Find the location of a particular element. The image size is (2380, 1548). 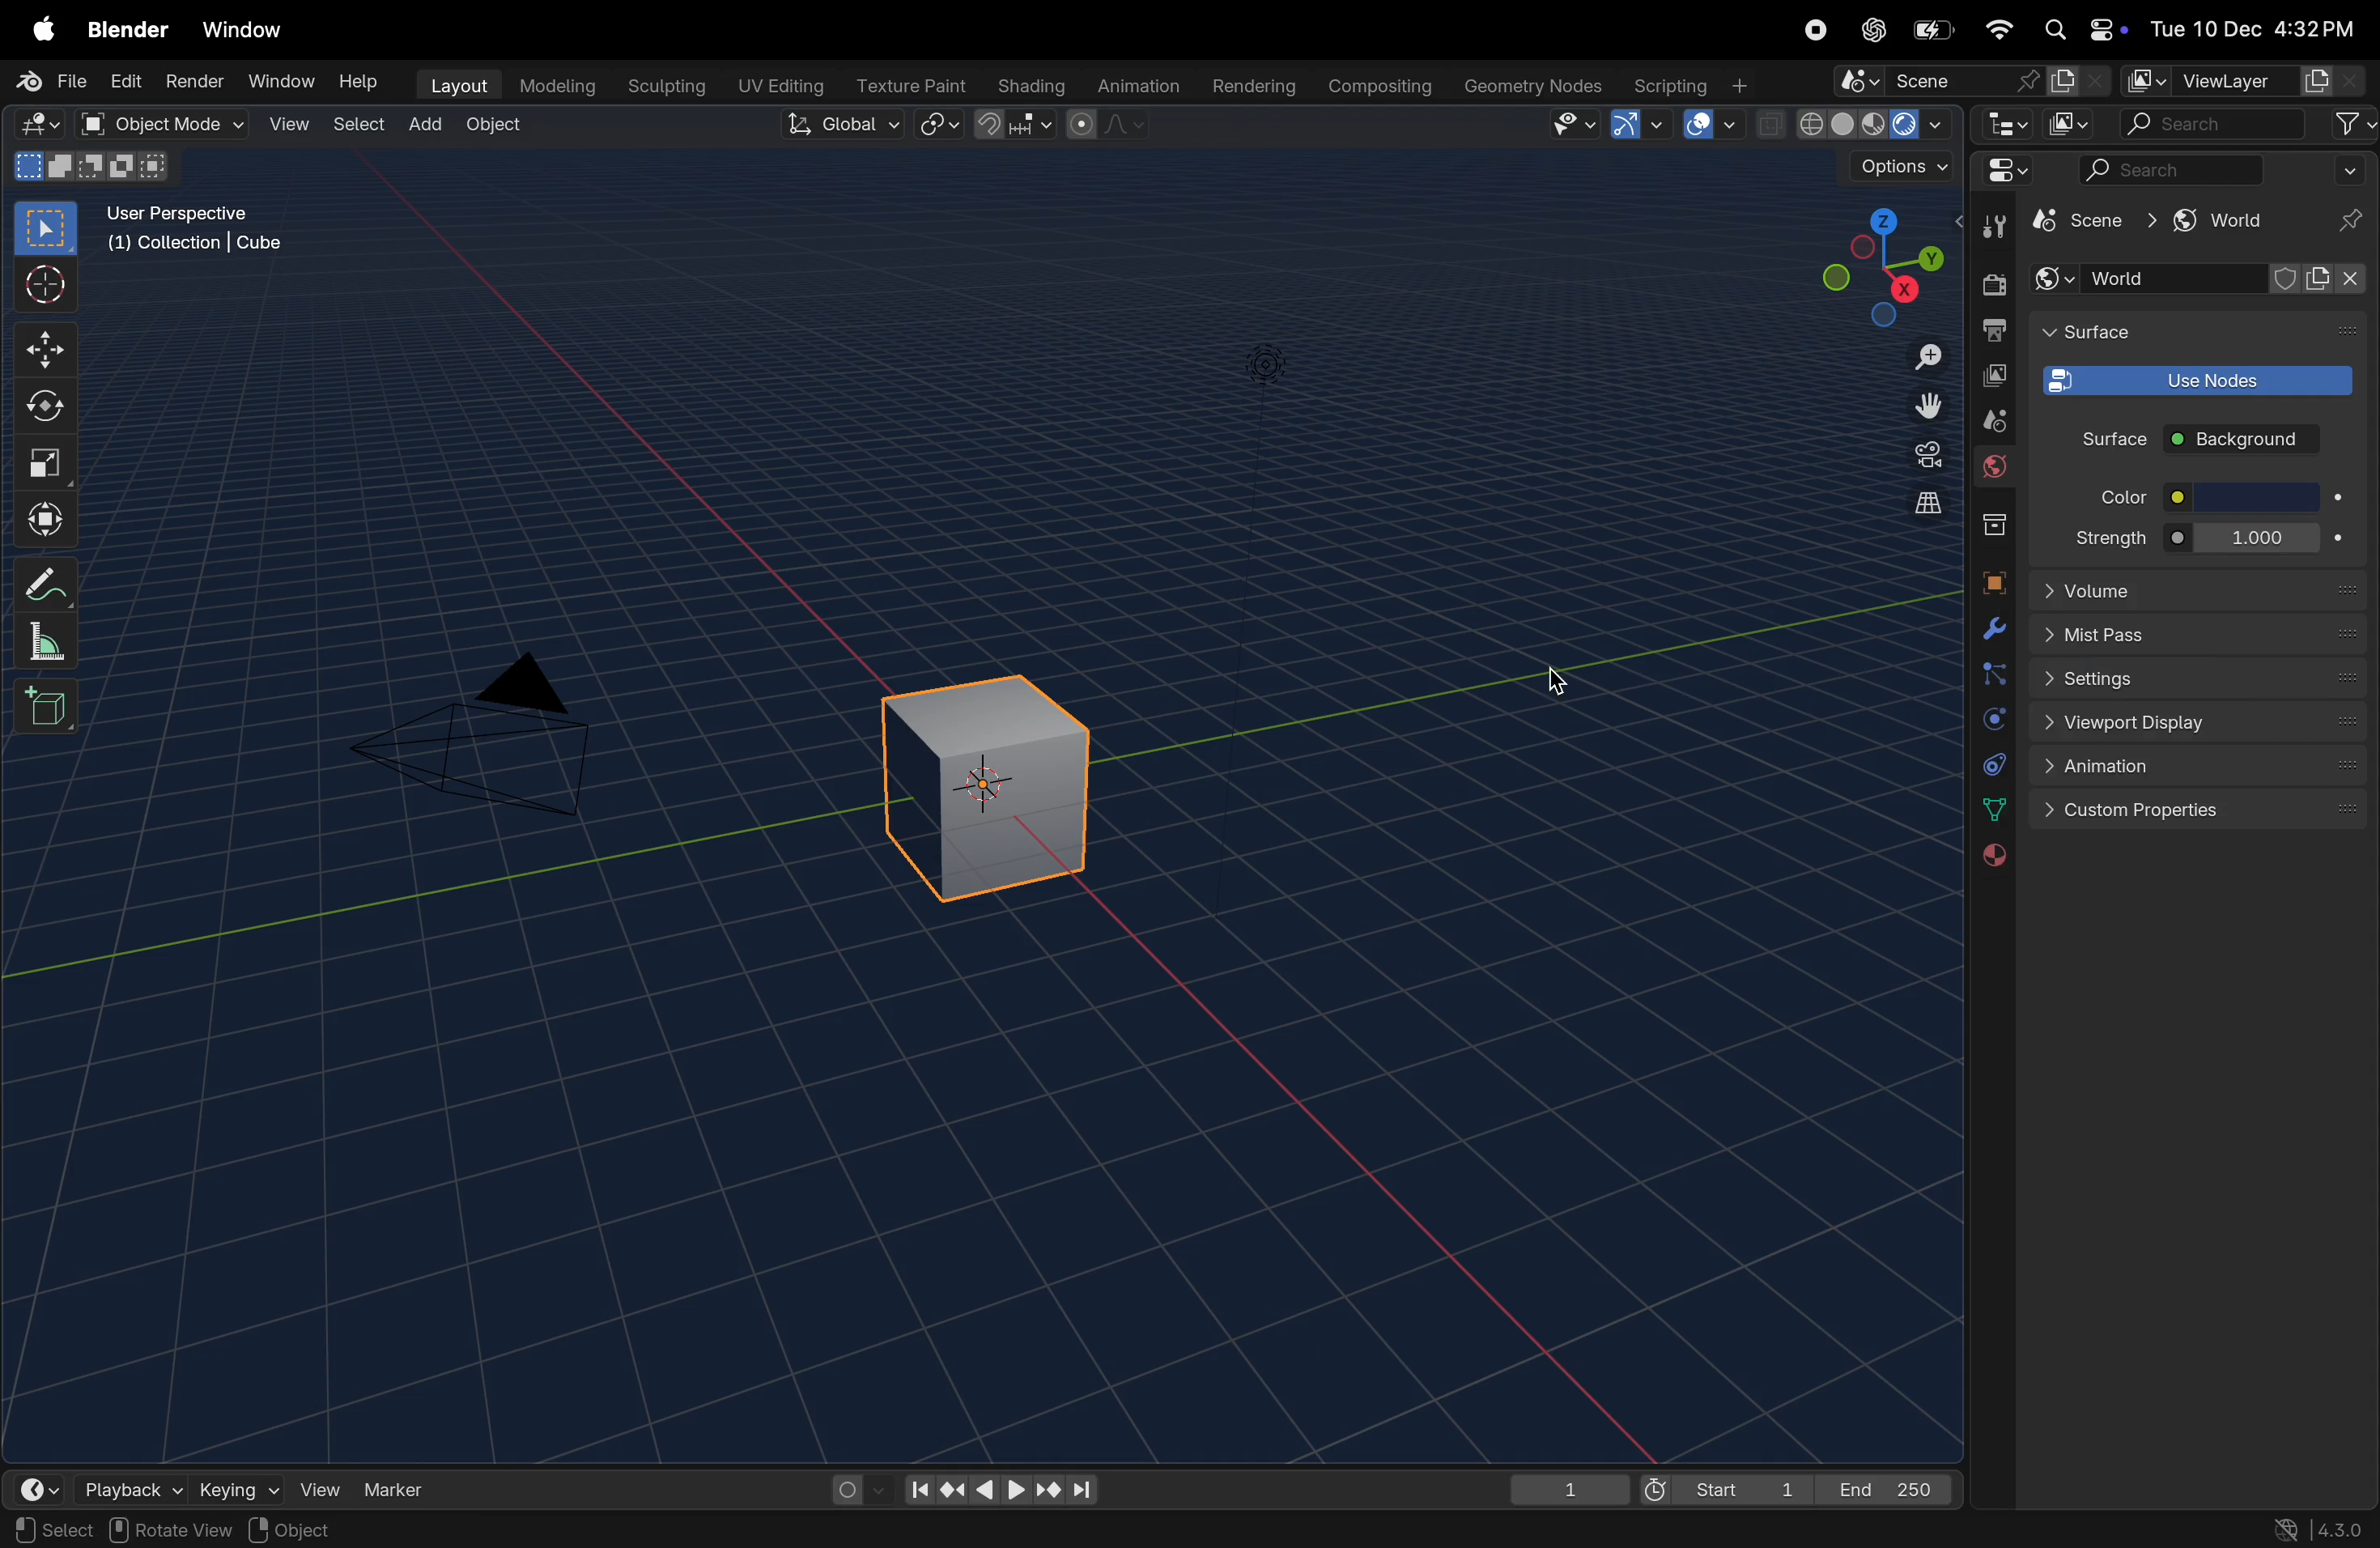

add cube is located at coordinates (48, 705).